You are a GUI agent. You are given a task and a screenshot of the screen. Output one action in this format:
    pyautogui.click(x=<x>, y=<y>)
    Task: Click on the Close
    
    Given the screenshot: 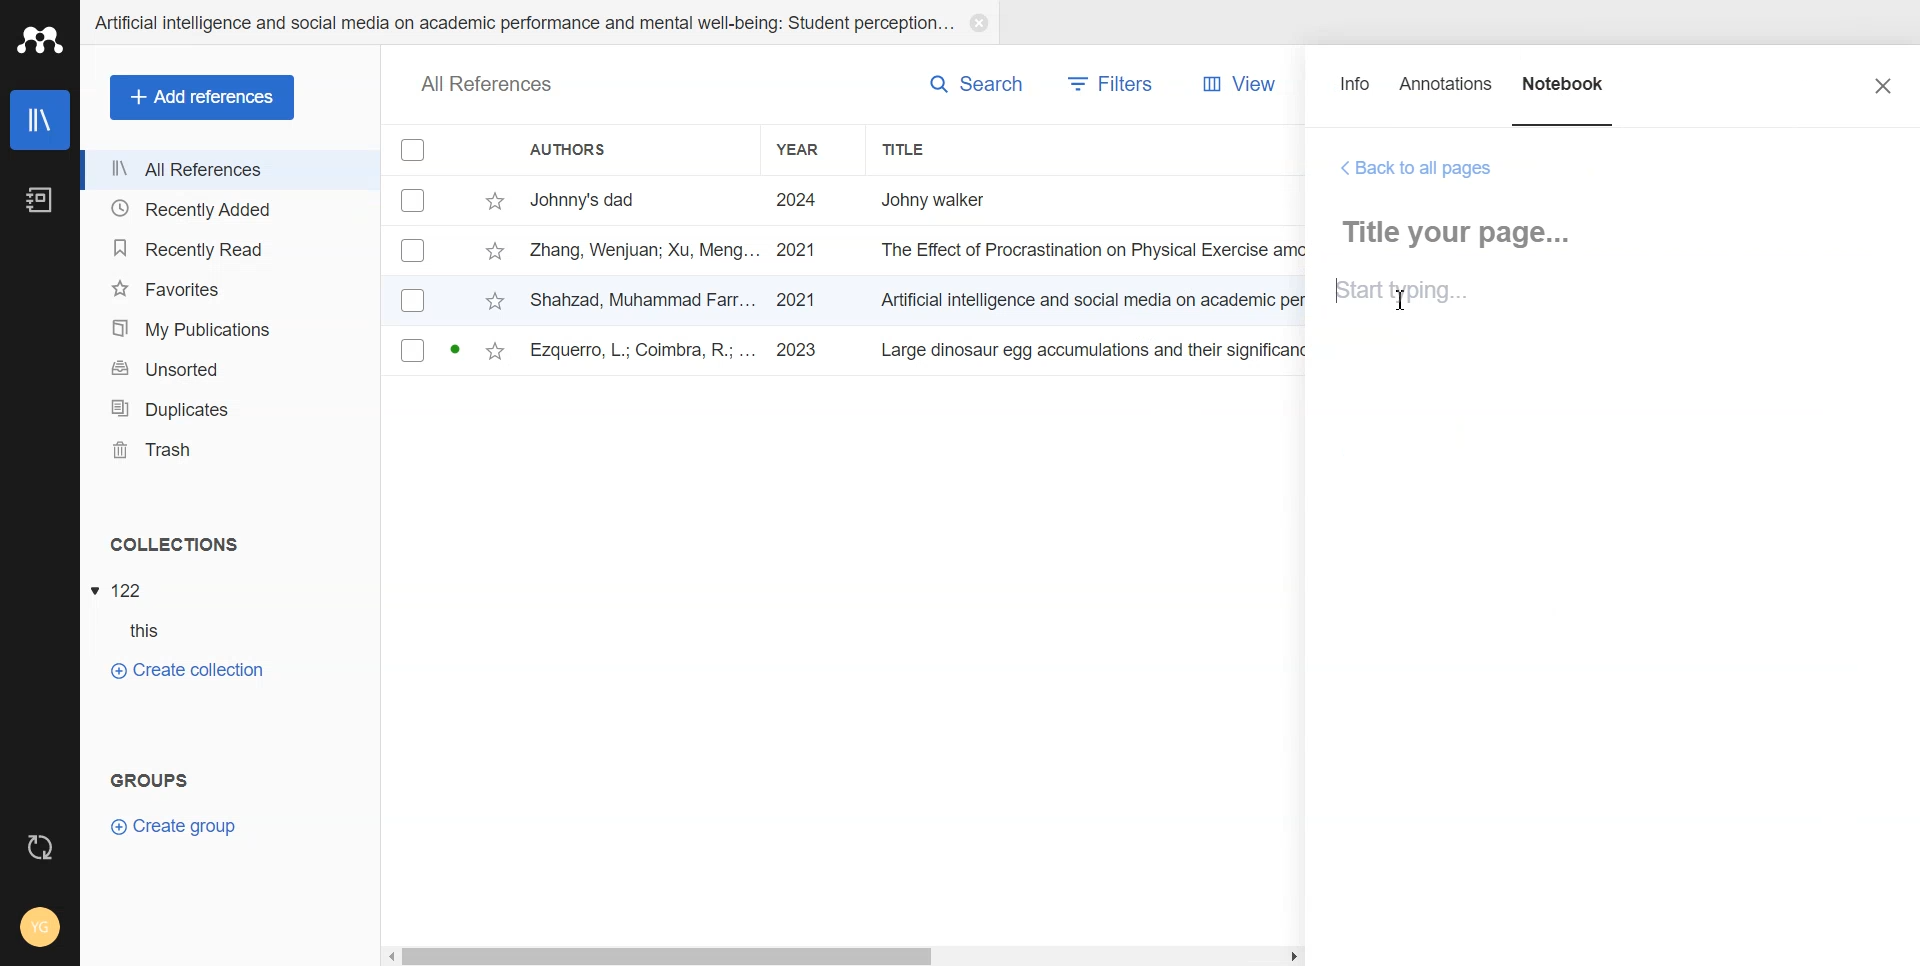 What is the action you would take?
    pyautogui.click(x=978, y=23)
    